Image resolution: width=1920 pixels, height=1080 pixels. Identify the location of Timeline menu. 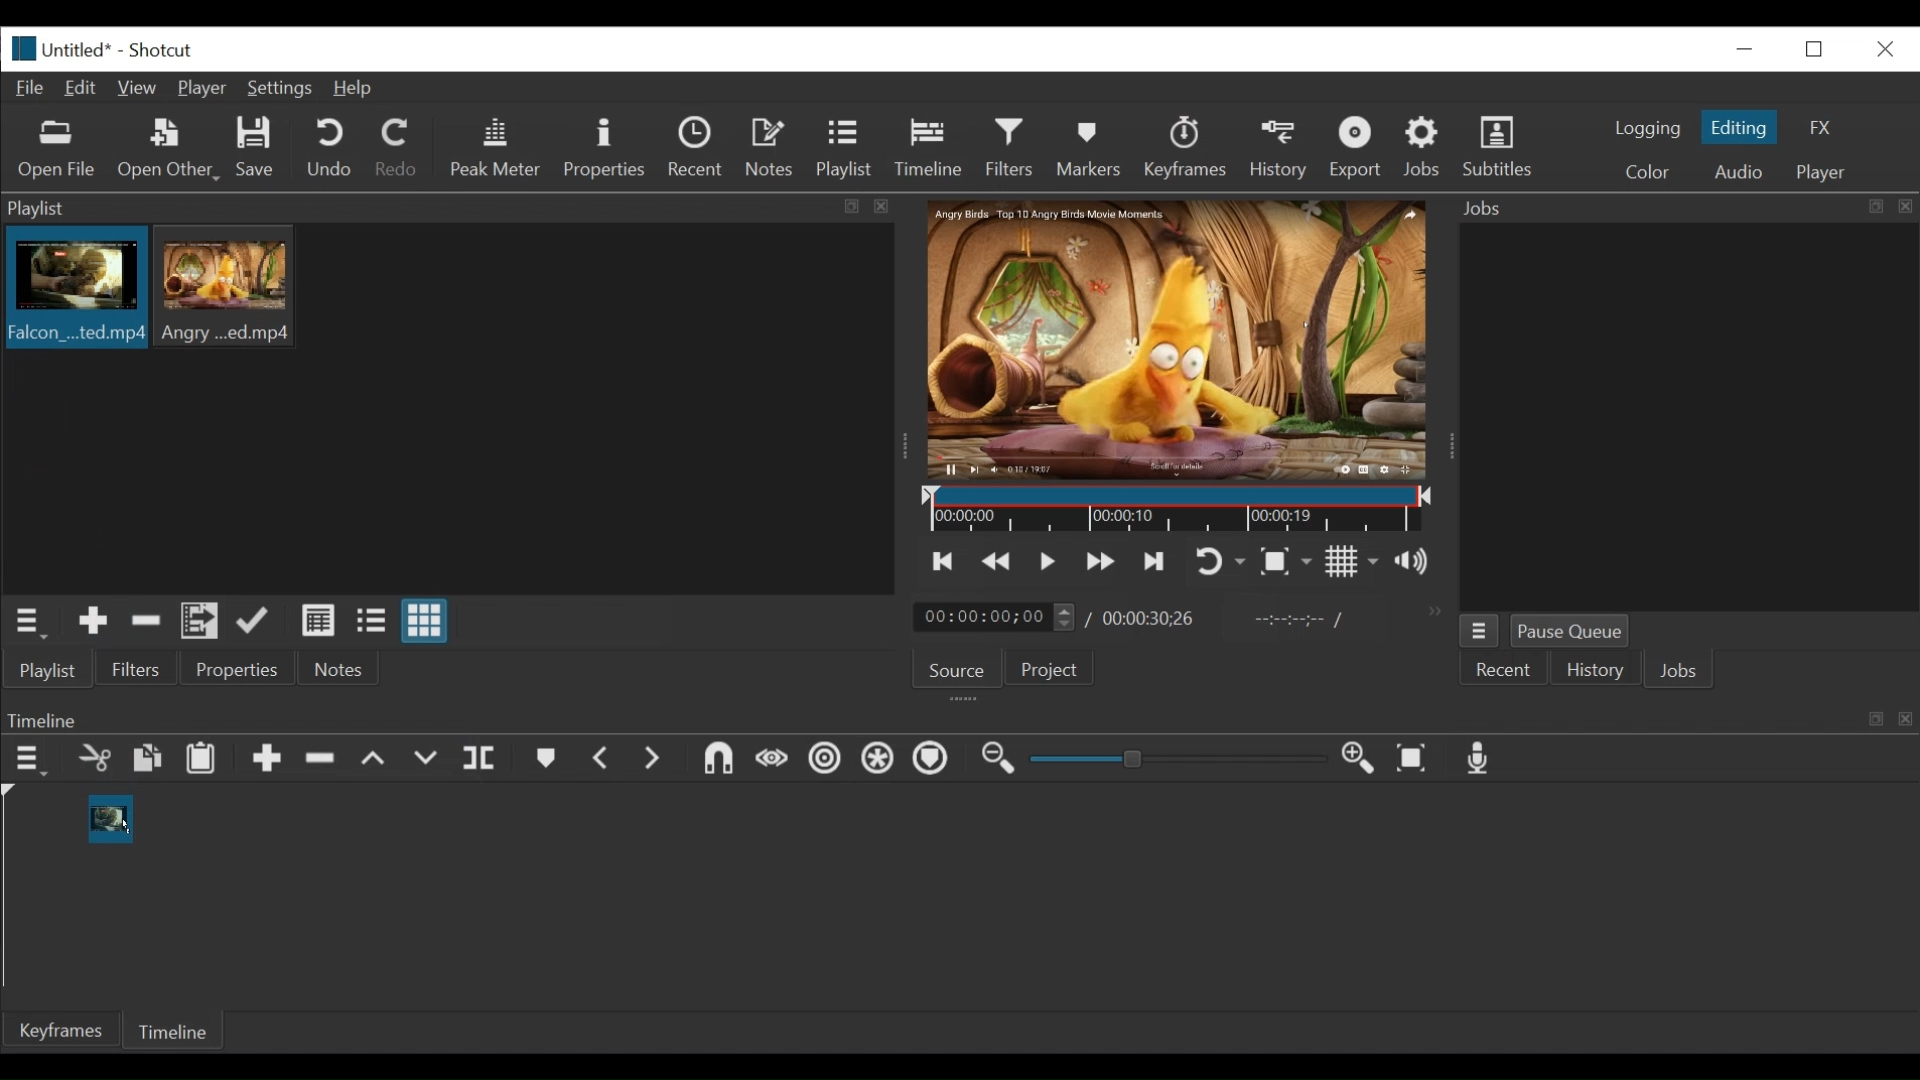
(33, 760).